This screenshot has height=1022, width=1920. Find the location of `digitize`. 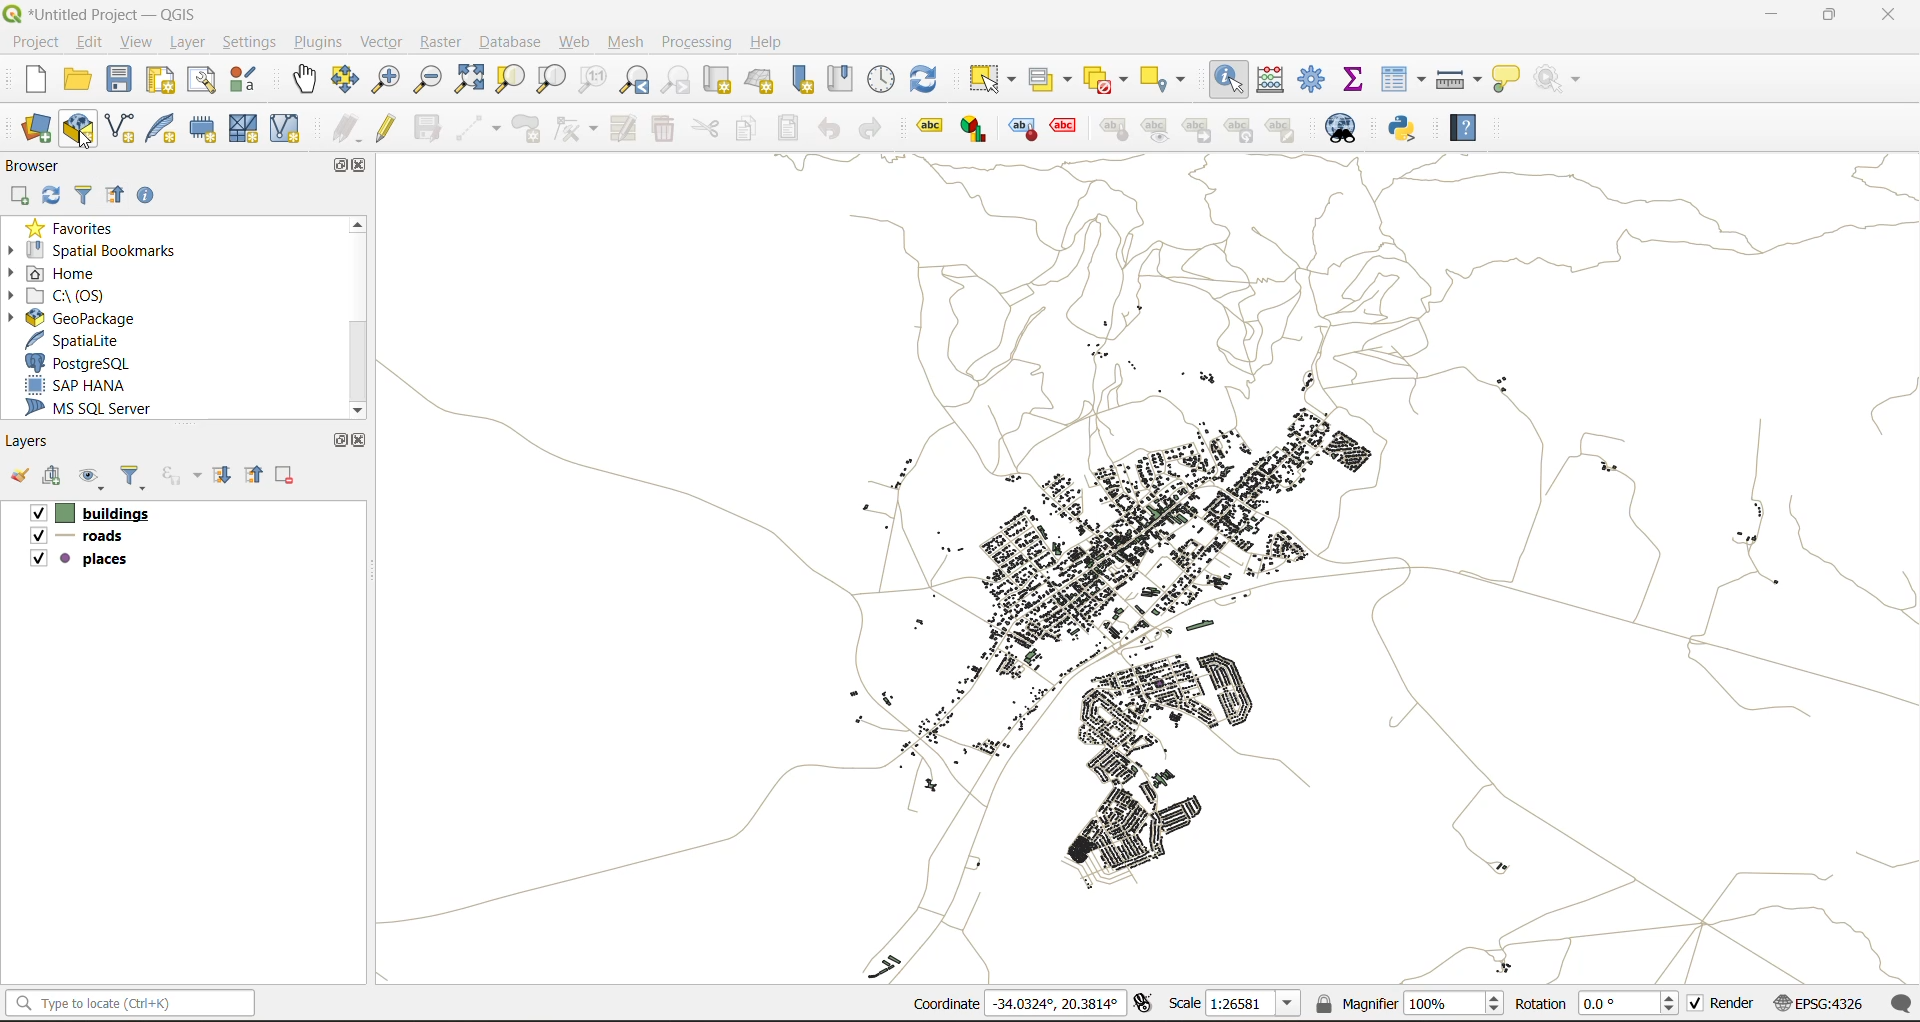

digitize is located at coordinates (480, 129).